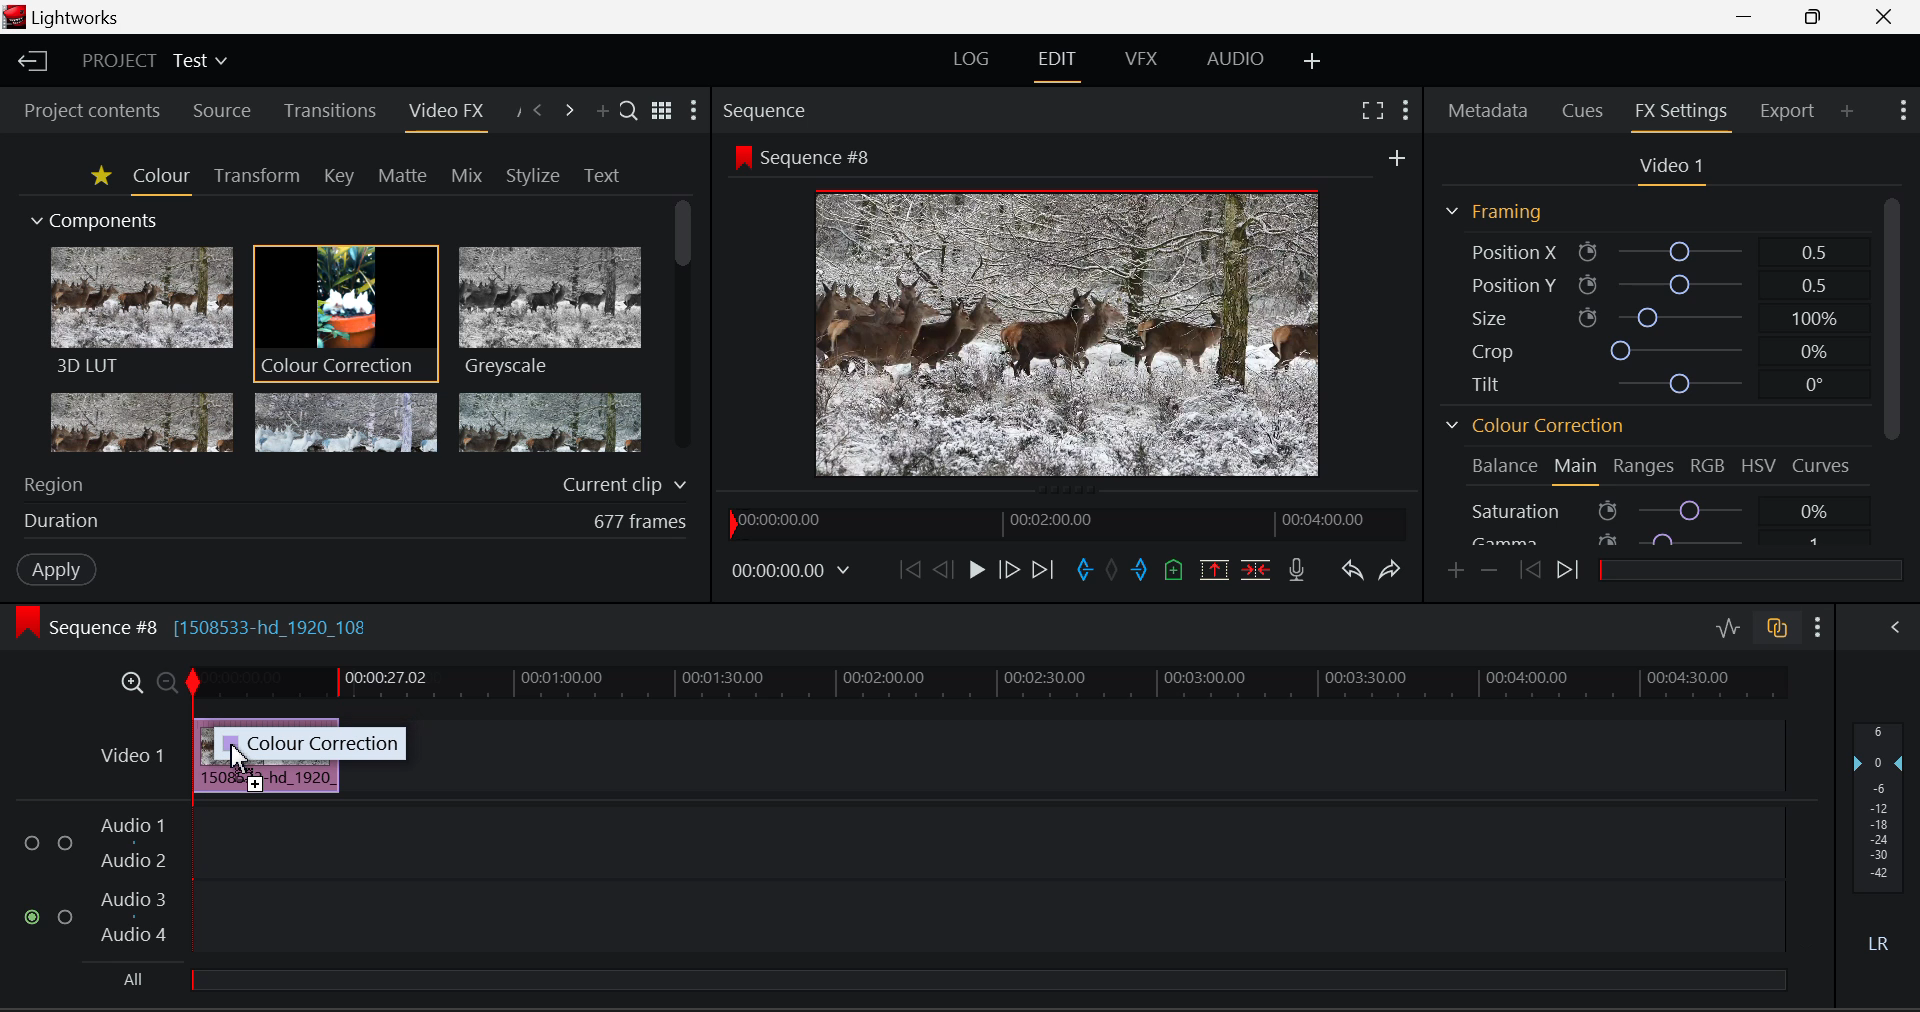 Image resolution: width=1920 pixels, height=1012 pixels. Describe the element at coordinates (602, 175) in the screenshot. I see `Text` at that location.